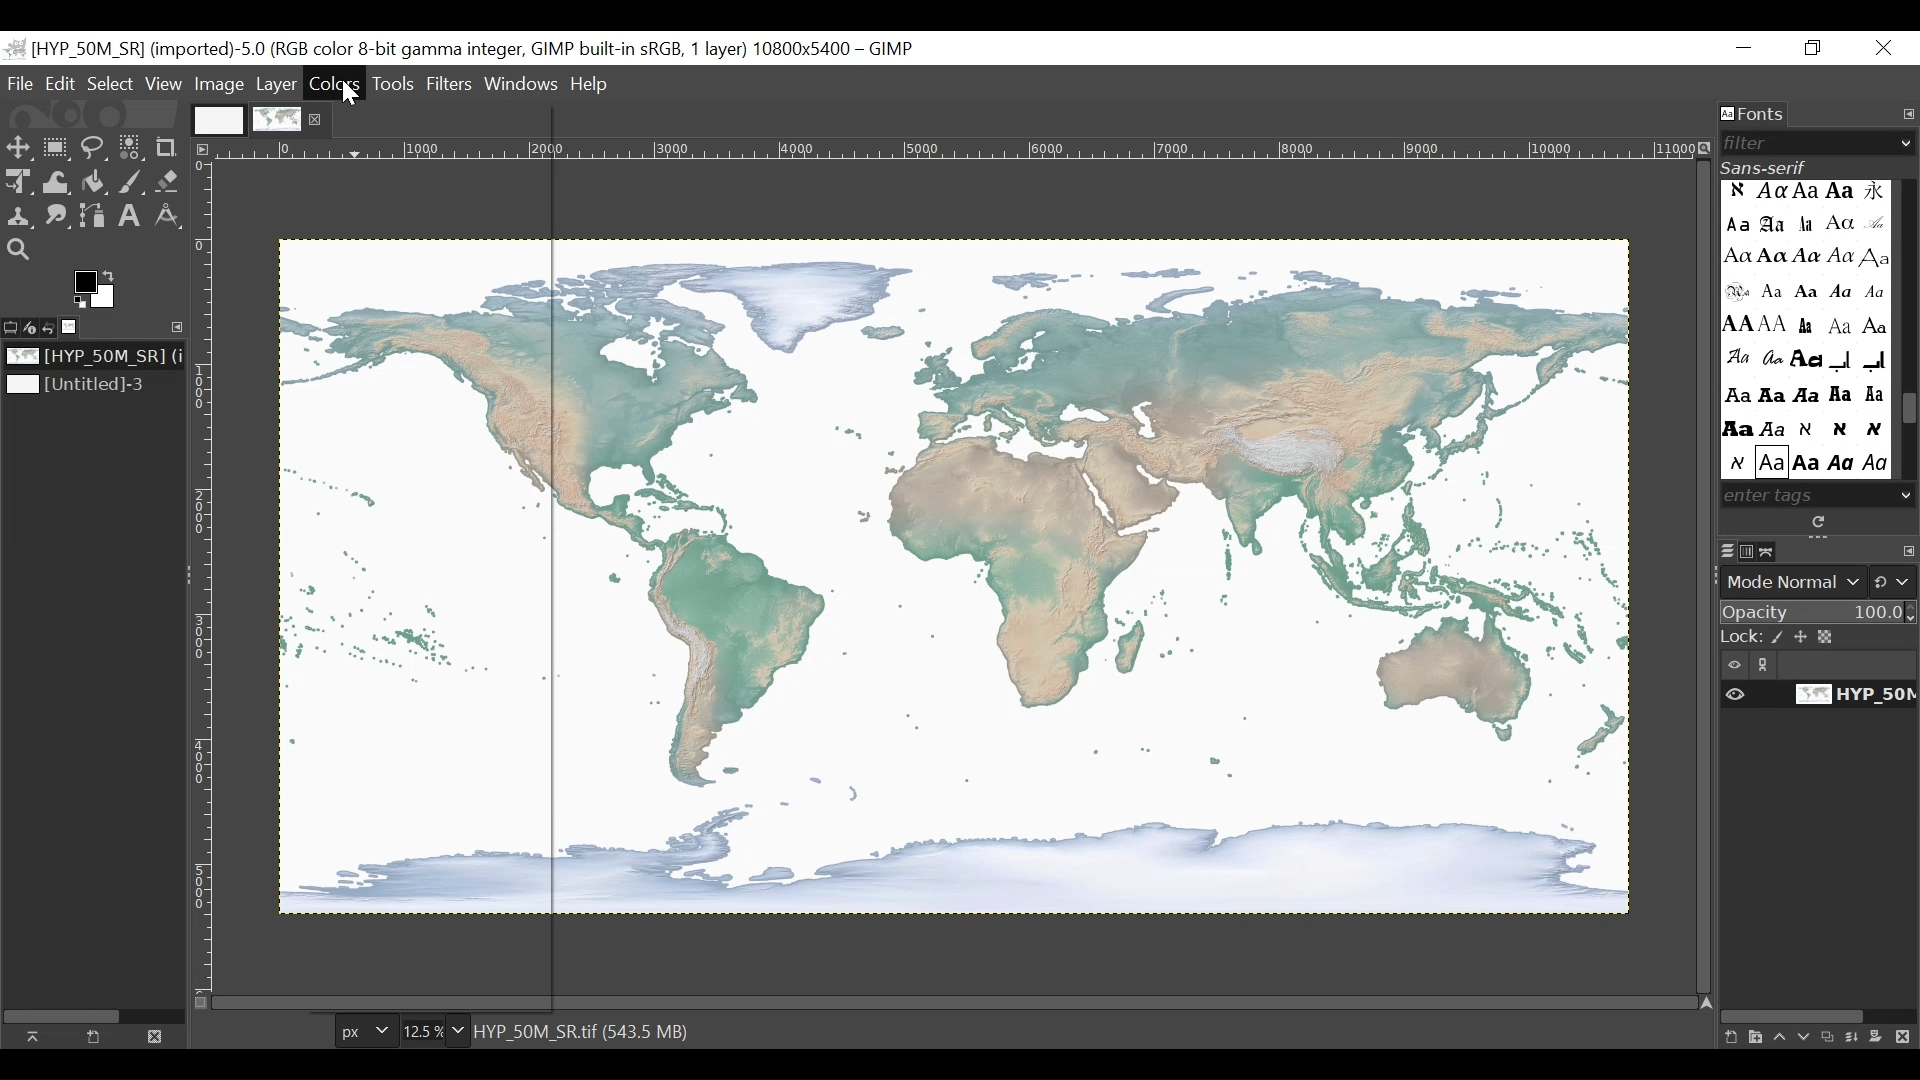  I want to click on Zoom Factor, so click(428, 1031).